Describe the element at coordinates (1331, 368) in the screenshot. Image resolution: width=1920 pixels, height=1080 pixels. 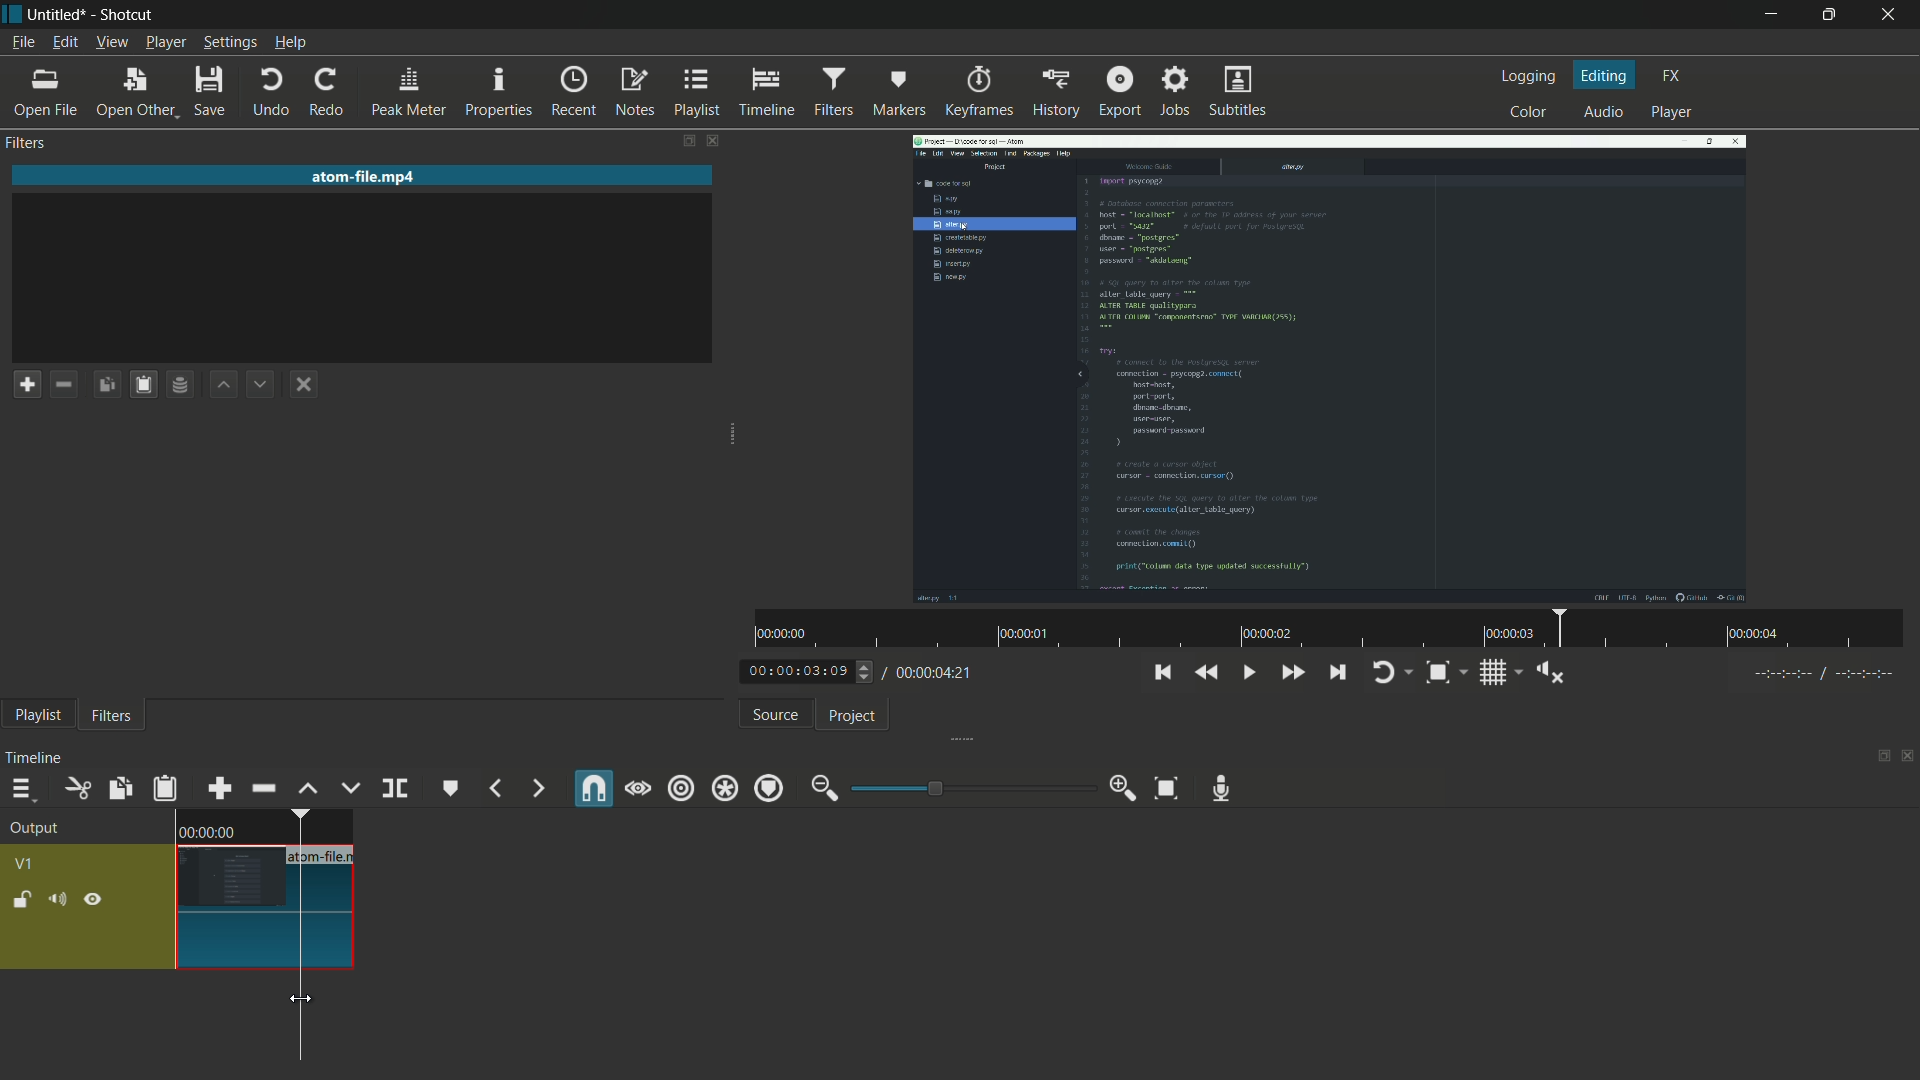
I see `imported file` at that location.